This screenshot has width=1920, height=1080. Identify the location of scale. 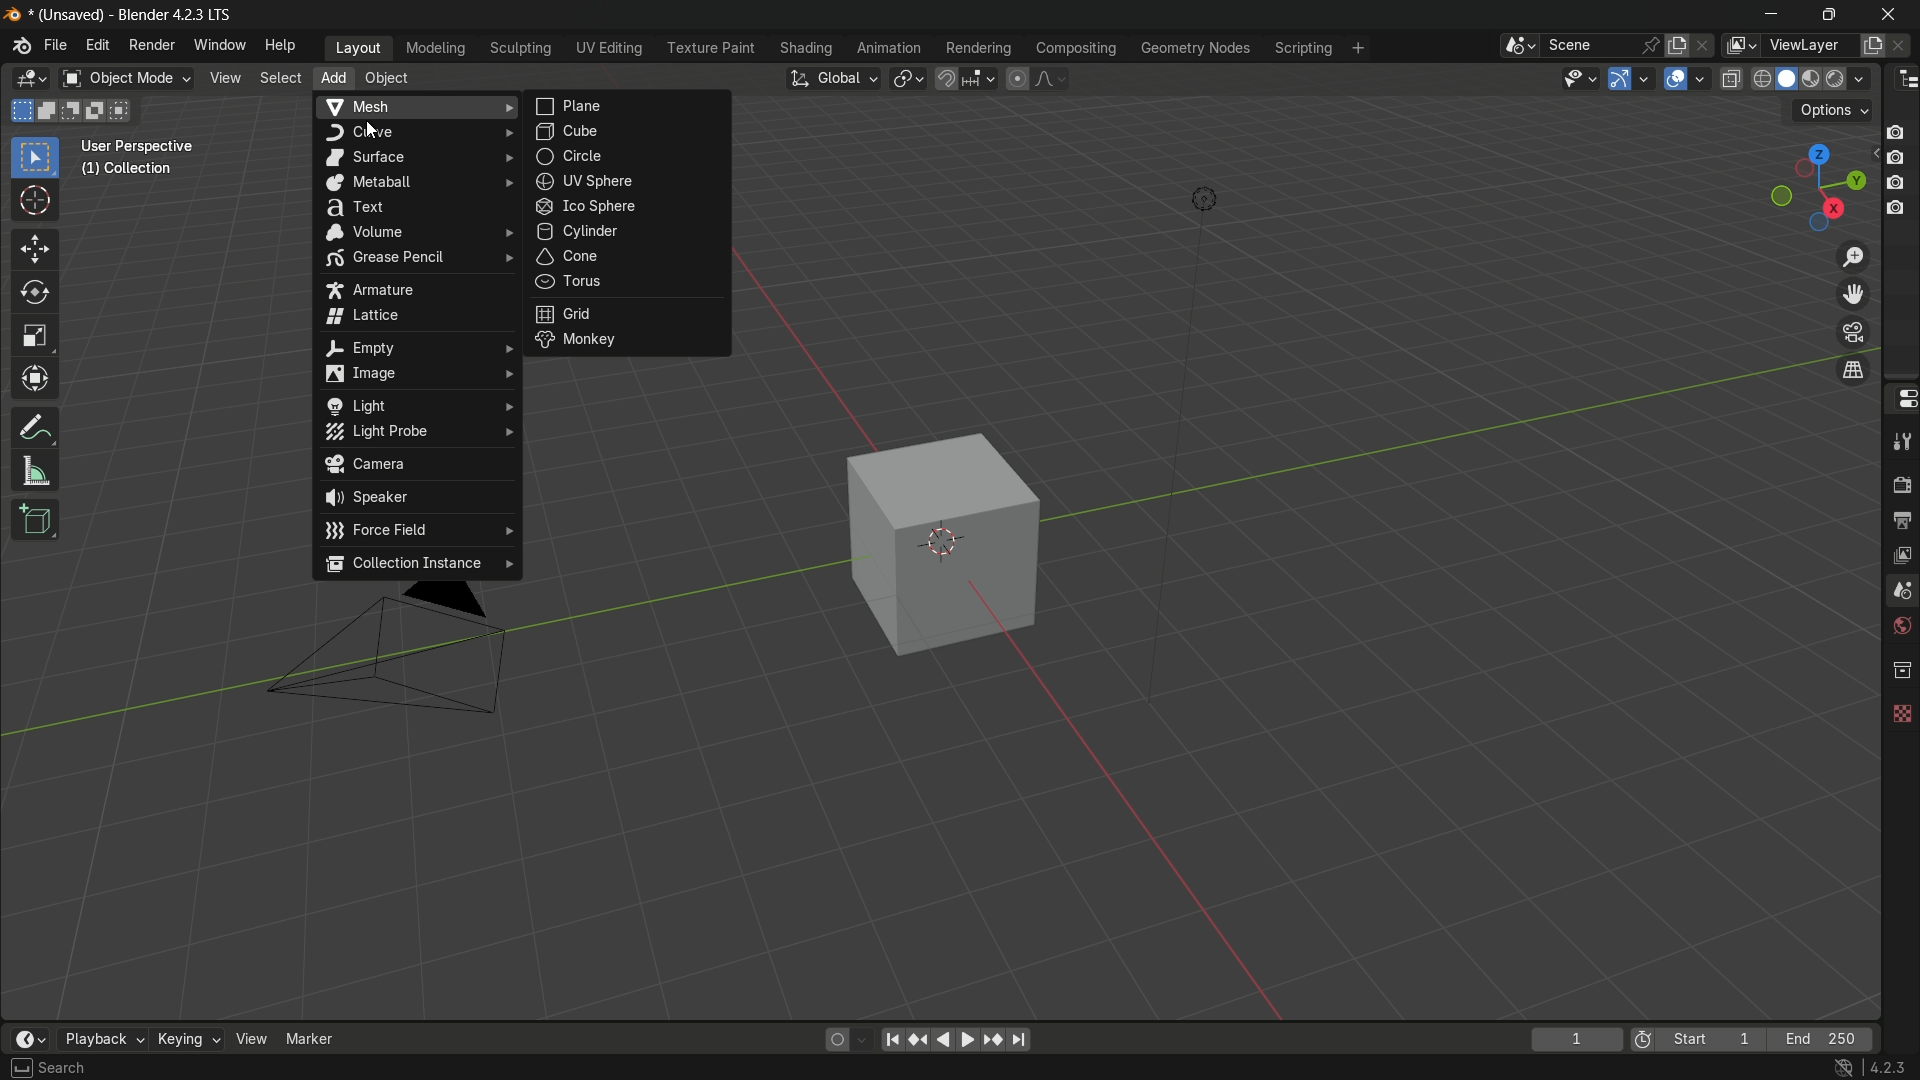
(34, 336).